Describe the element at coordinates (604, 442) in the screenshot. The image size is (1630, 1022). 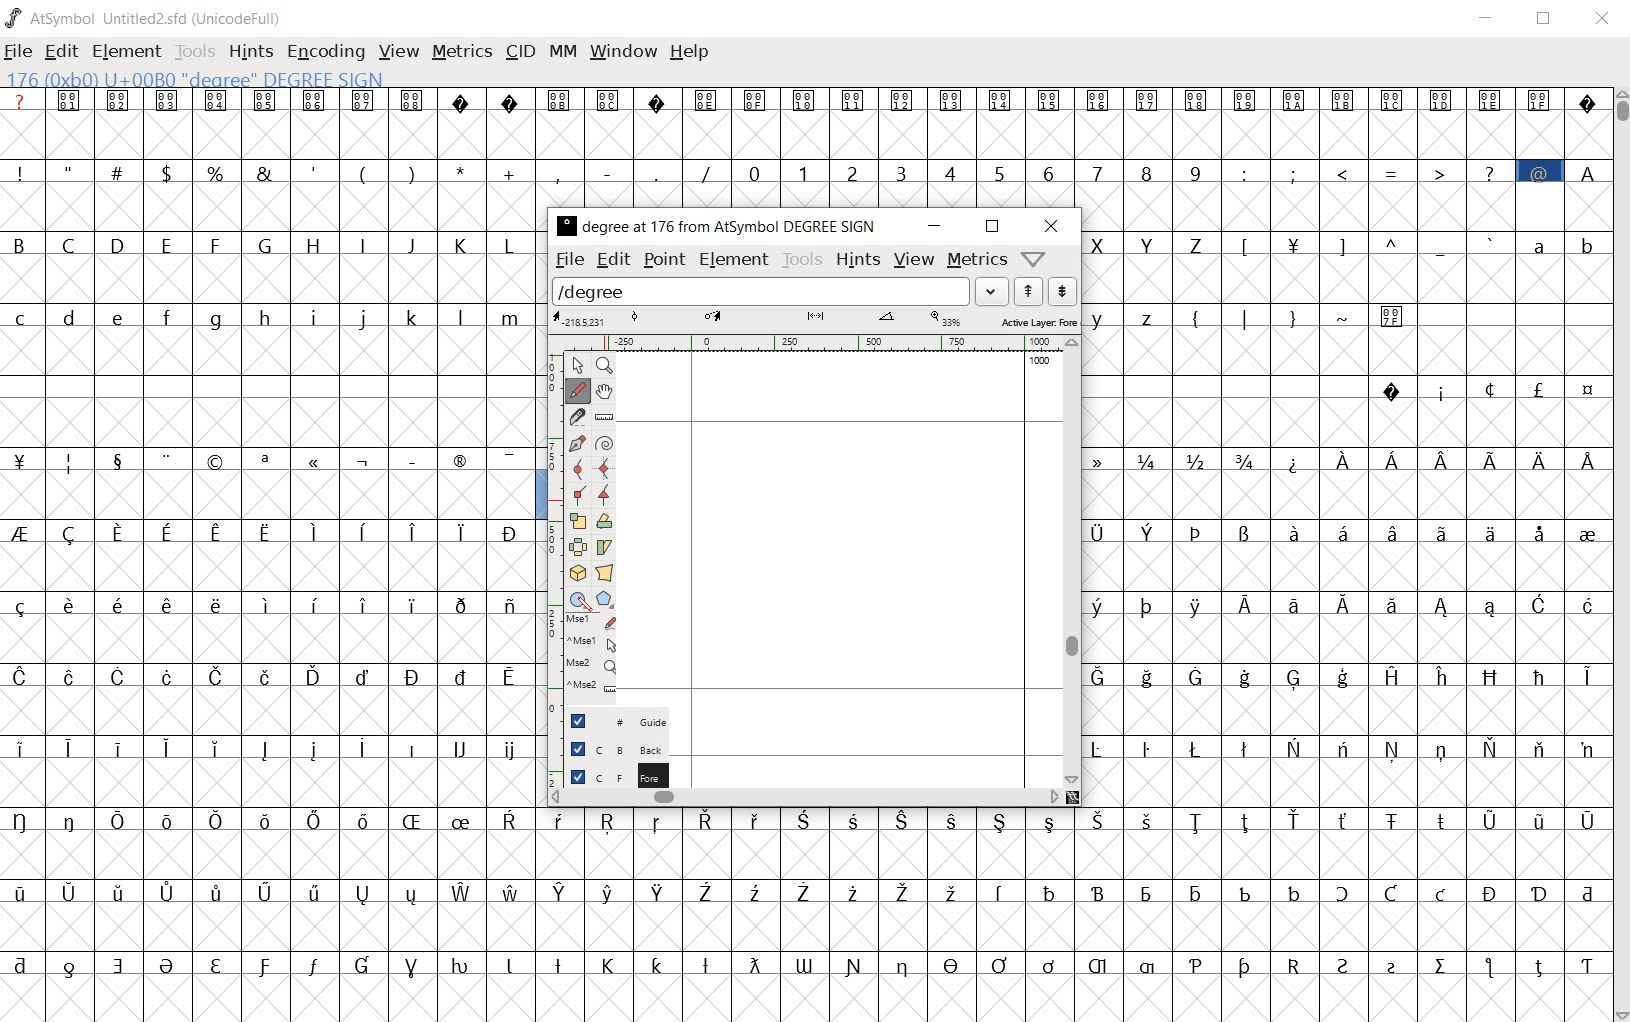
I see `change whether spiro is active or not` at that location.